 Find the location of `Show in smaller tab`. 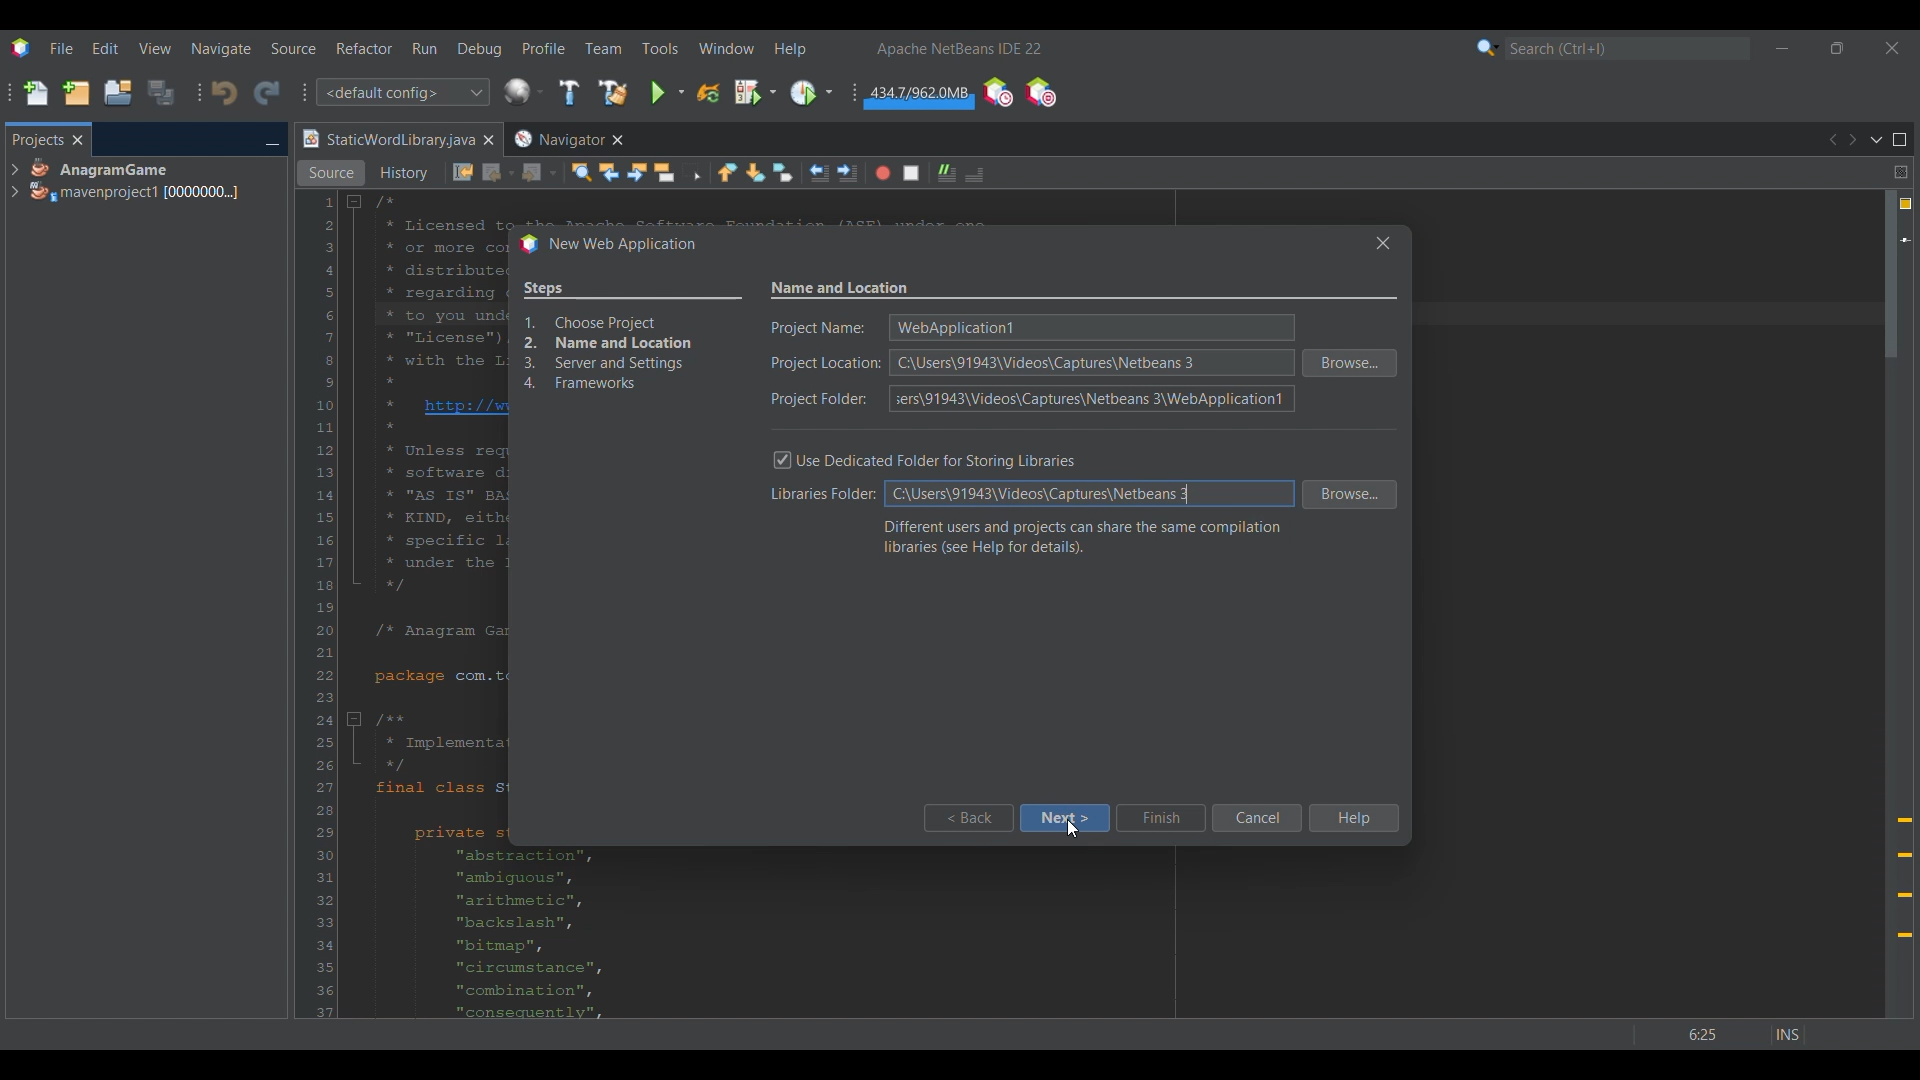

Show in smaller tab is located at coordinates (1837, 48).